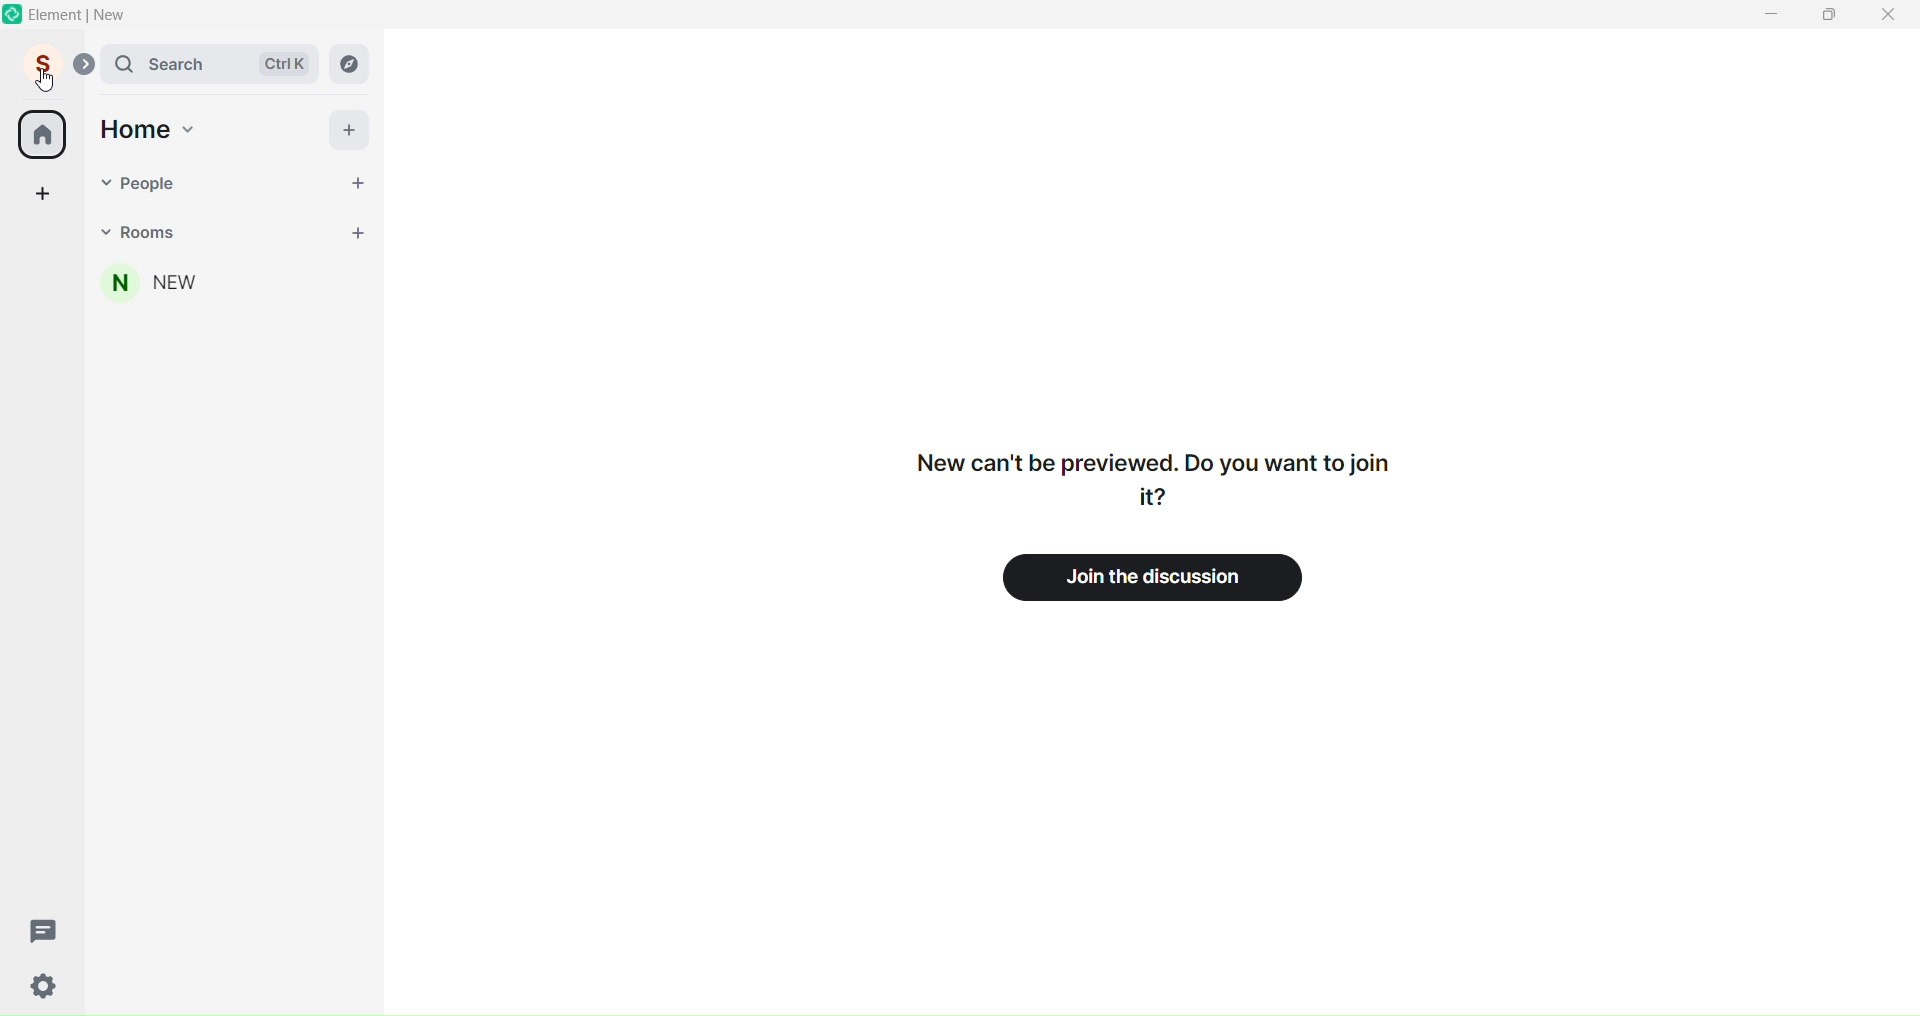  What do you see at coordinates (39, 66) in the screenshot?
I see `Profile` at bounding box center [39, 66].